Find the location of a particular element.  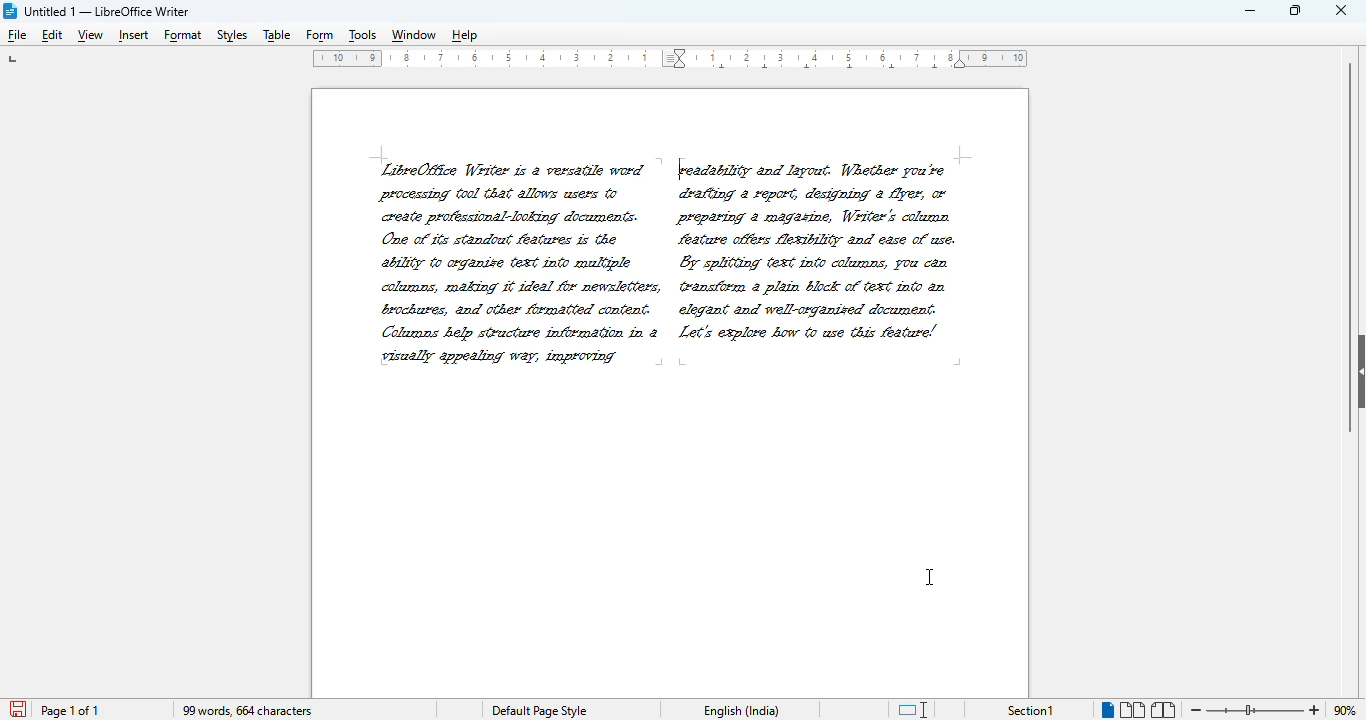

multi-page view is located at coordinates (1133, 710).